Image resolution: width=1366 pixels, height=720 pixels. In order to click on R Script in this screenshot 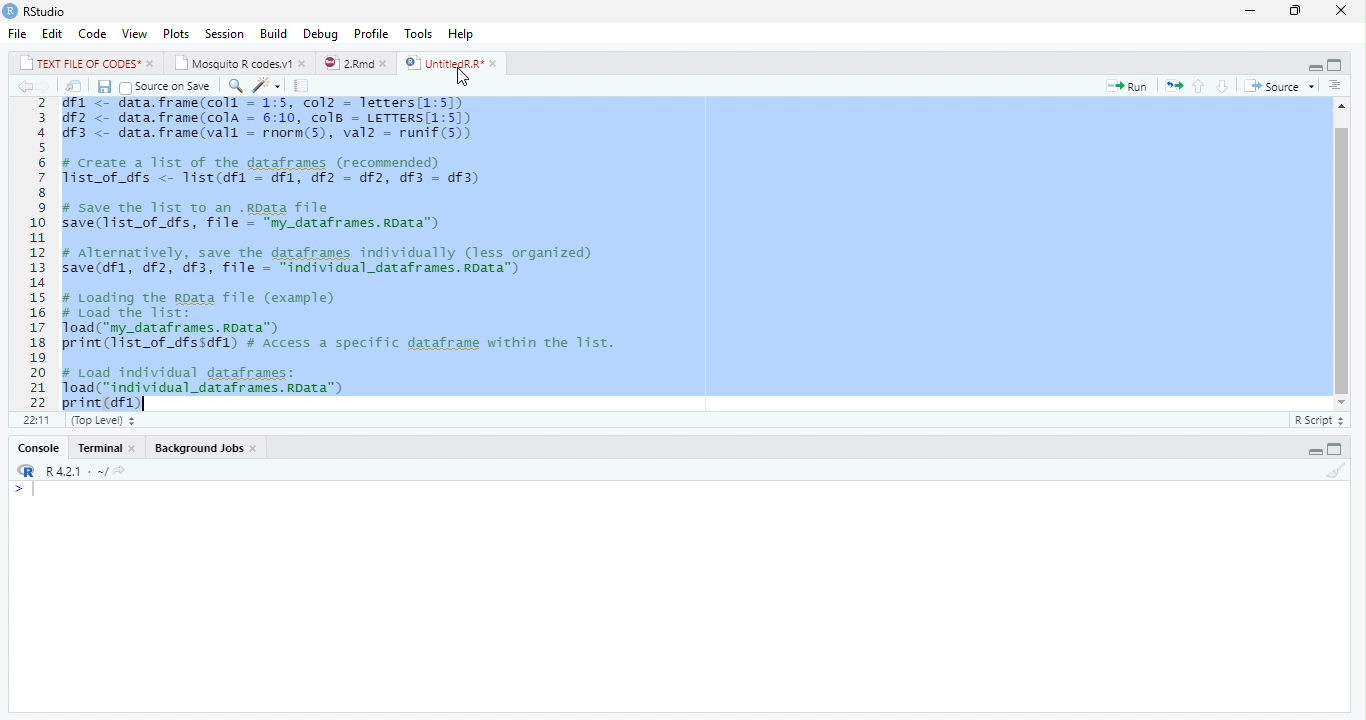, I will do `click(1318, 419)`.